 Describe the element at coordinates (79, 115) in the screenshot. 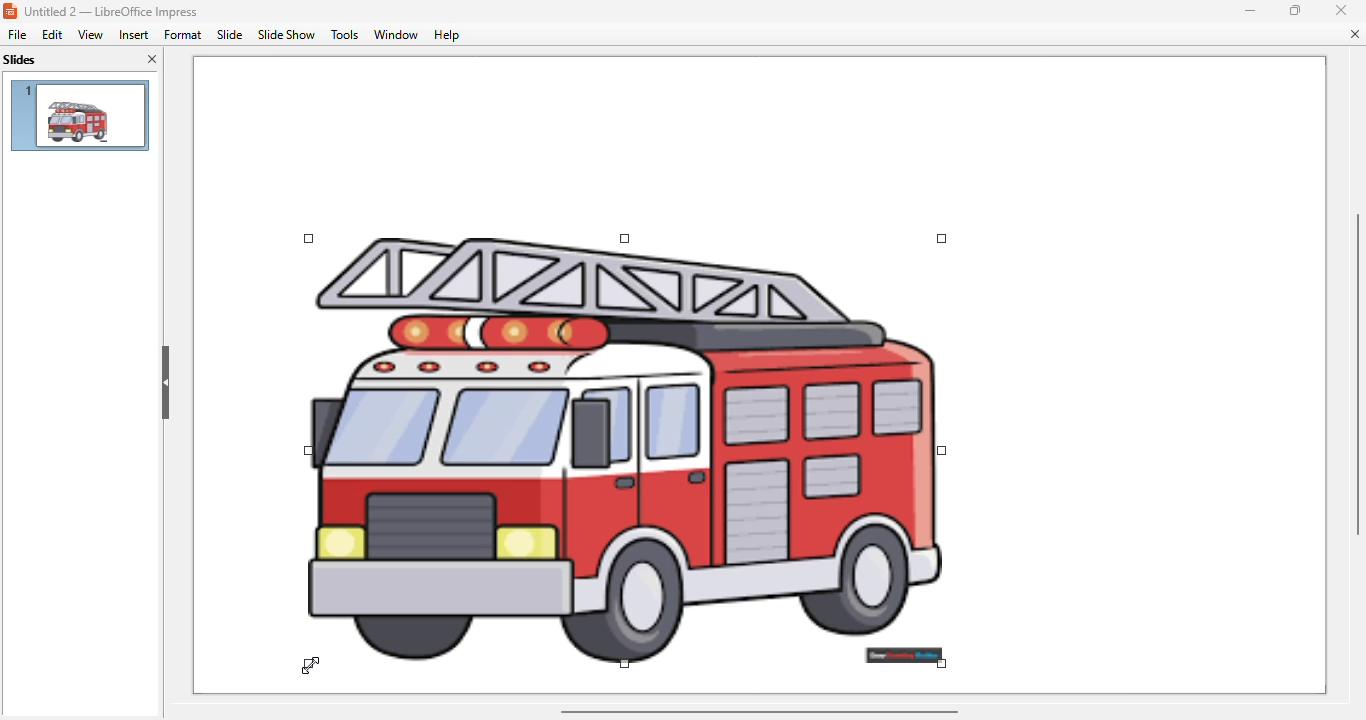

I see `slide 1 preview` at that location.